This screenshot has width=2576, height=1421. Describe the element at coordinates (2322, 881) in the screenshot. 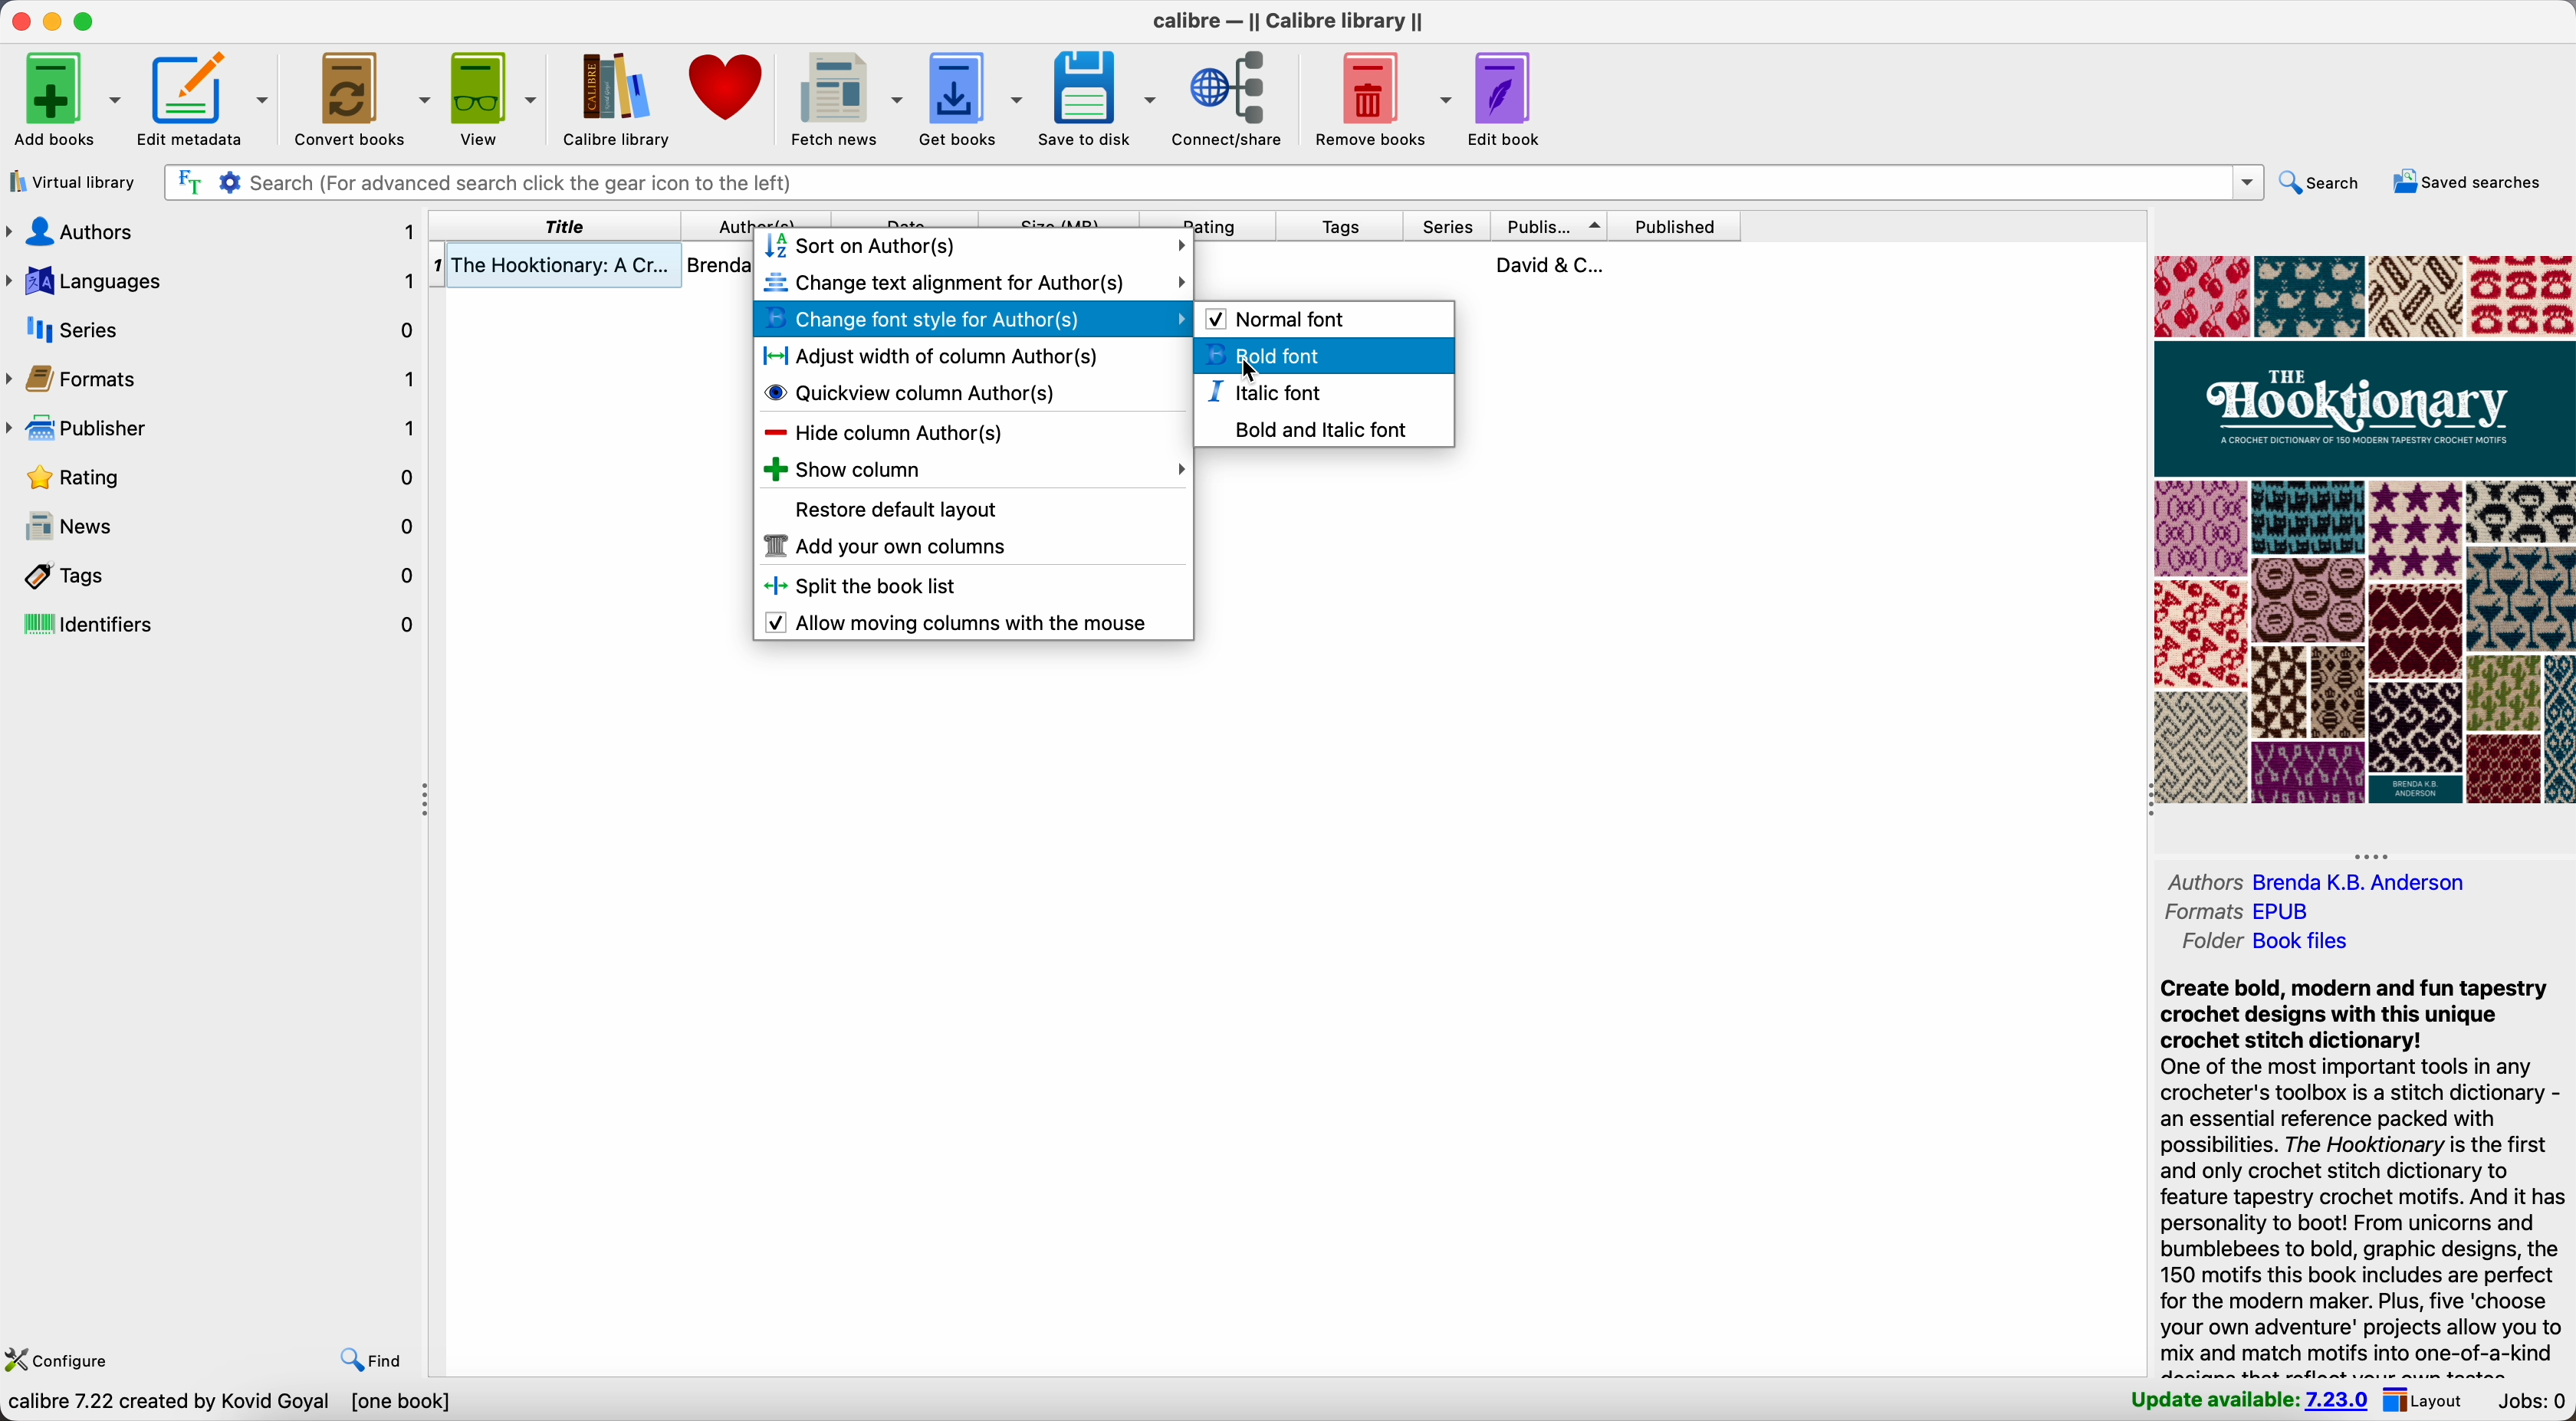

I see `authors` at that location.